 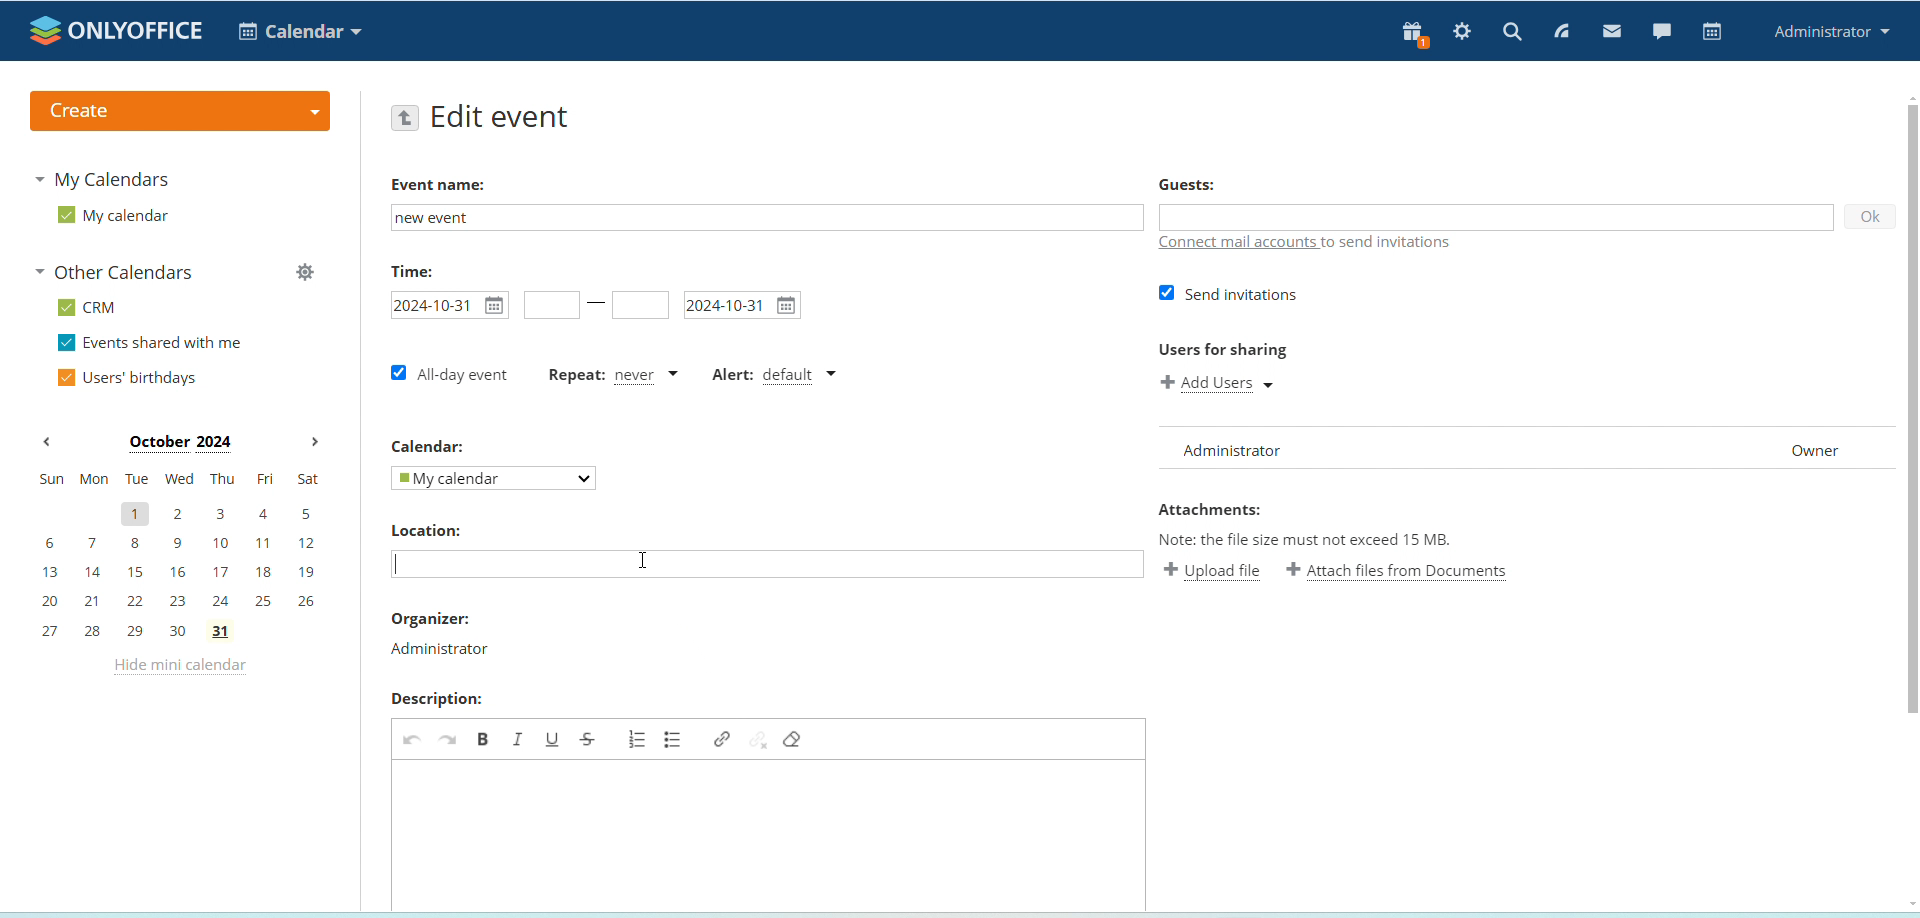 I want to click on bold, so click(x=483, y=738).